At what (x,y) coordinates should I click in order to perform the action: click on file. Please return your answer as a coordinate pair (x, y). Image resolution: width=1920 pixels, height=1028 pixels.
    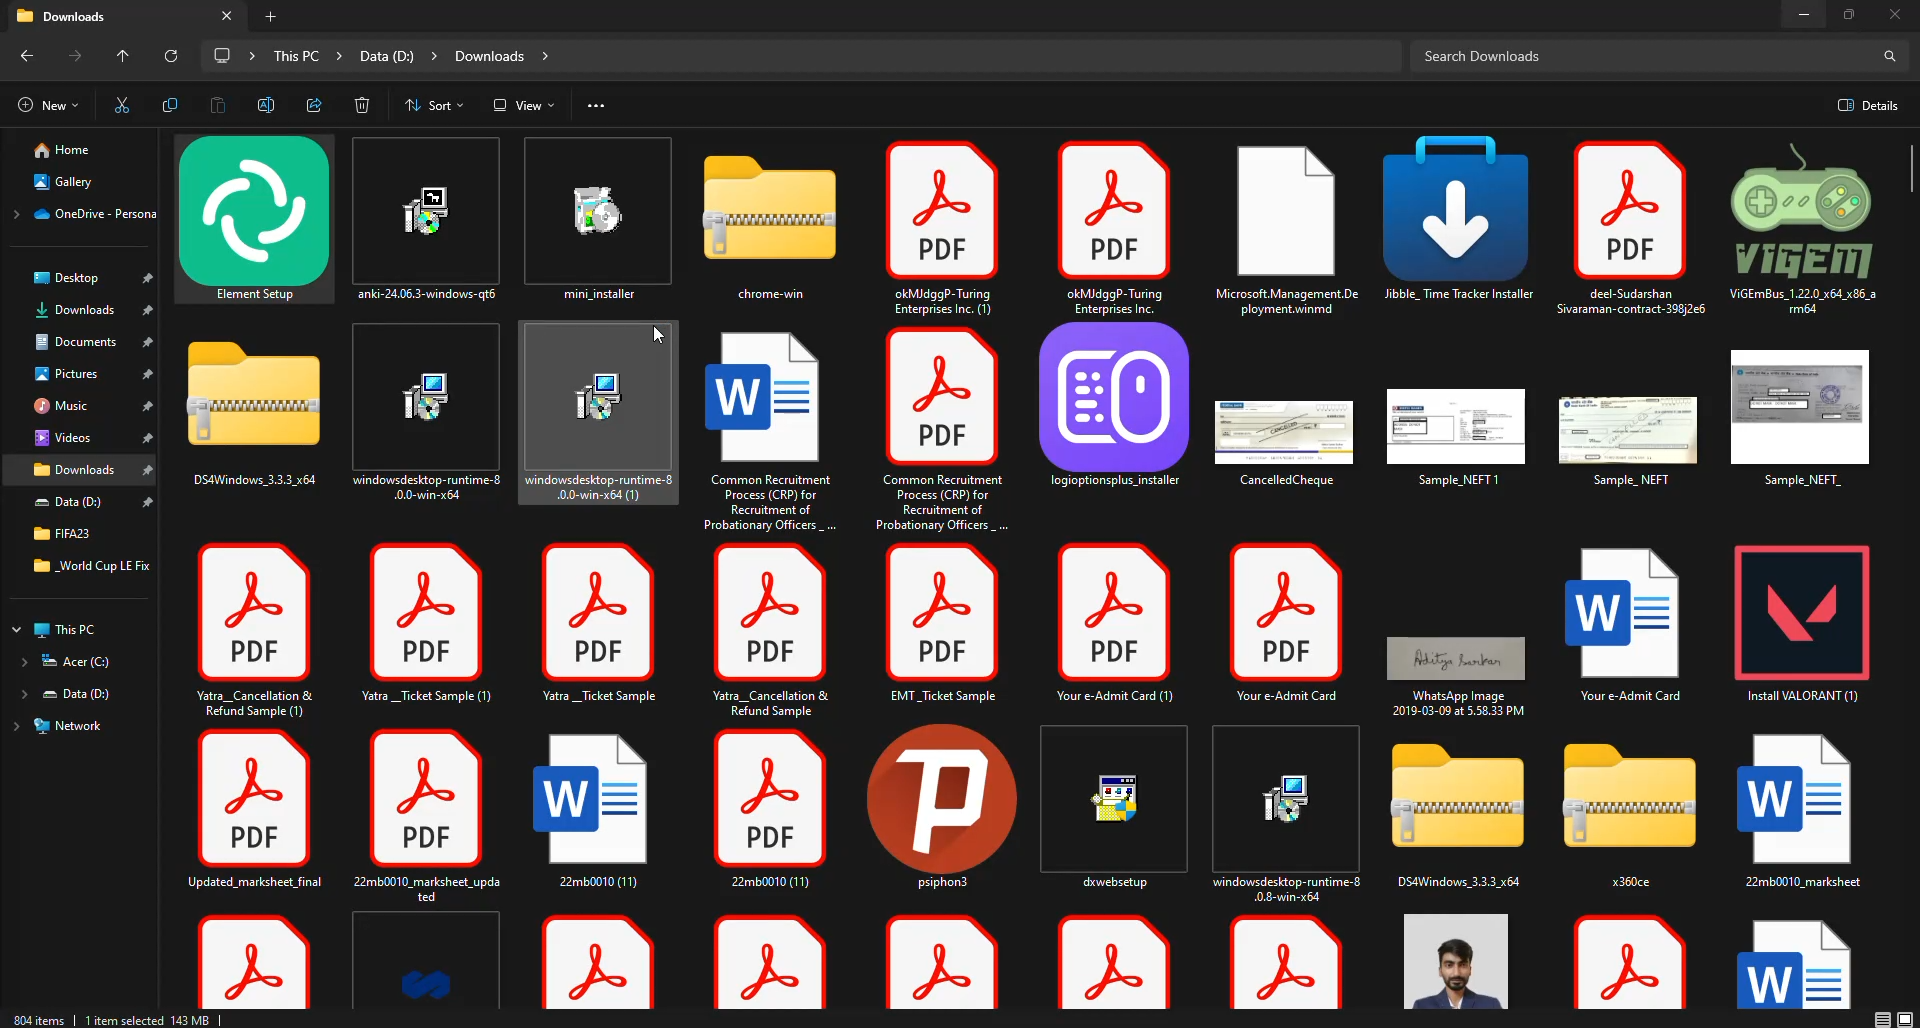
    Looking at the image, I should click on (943, 231).